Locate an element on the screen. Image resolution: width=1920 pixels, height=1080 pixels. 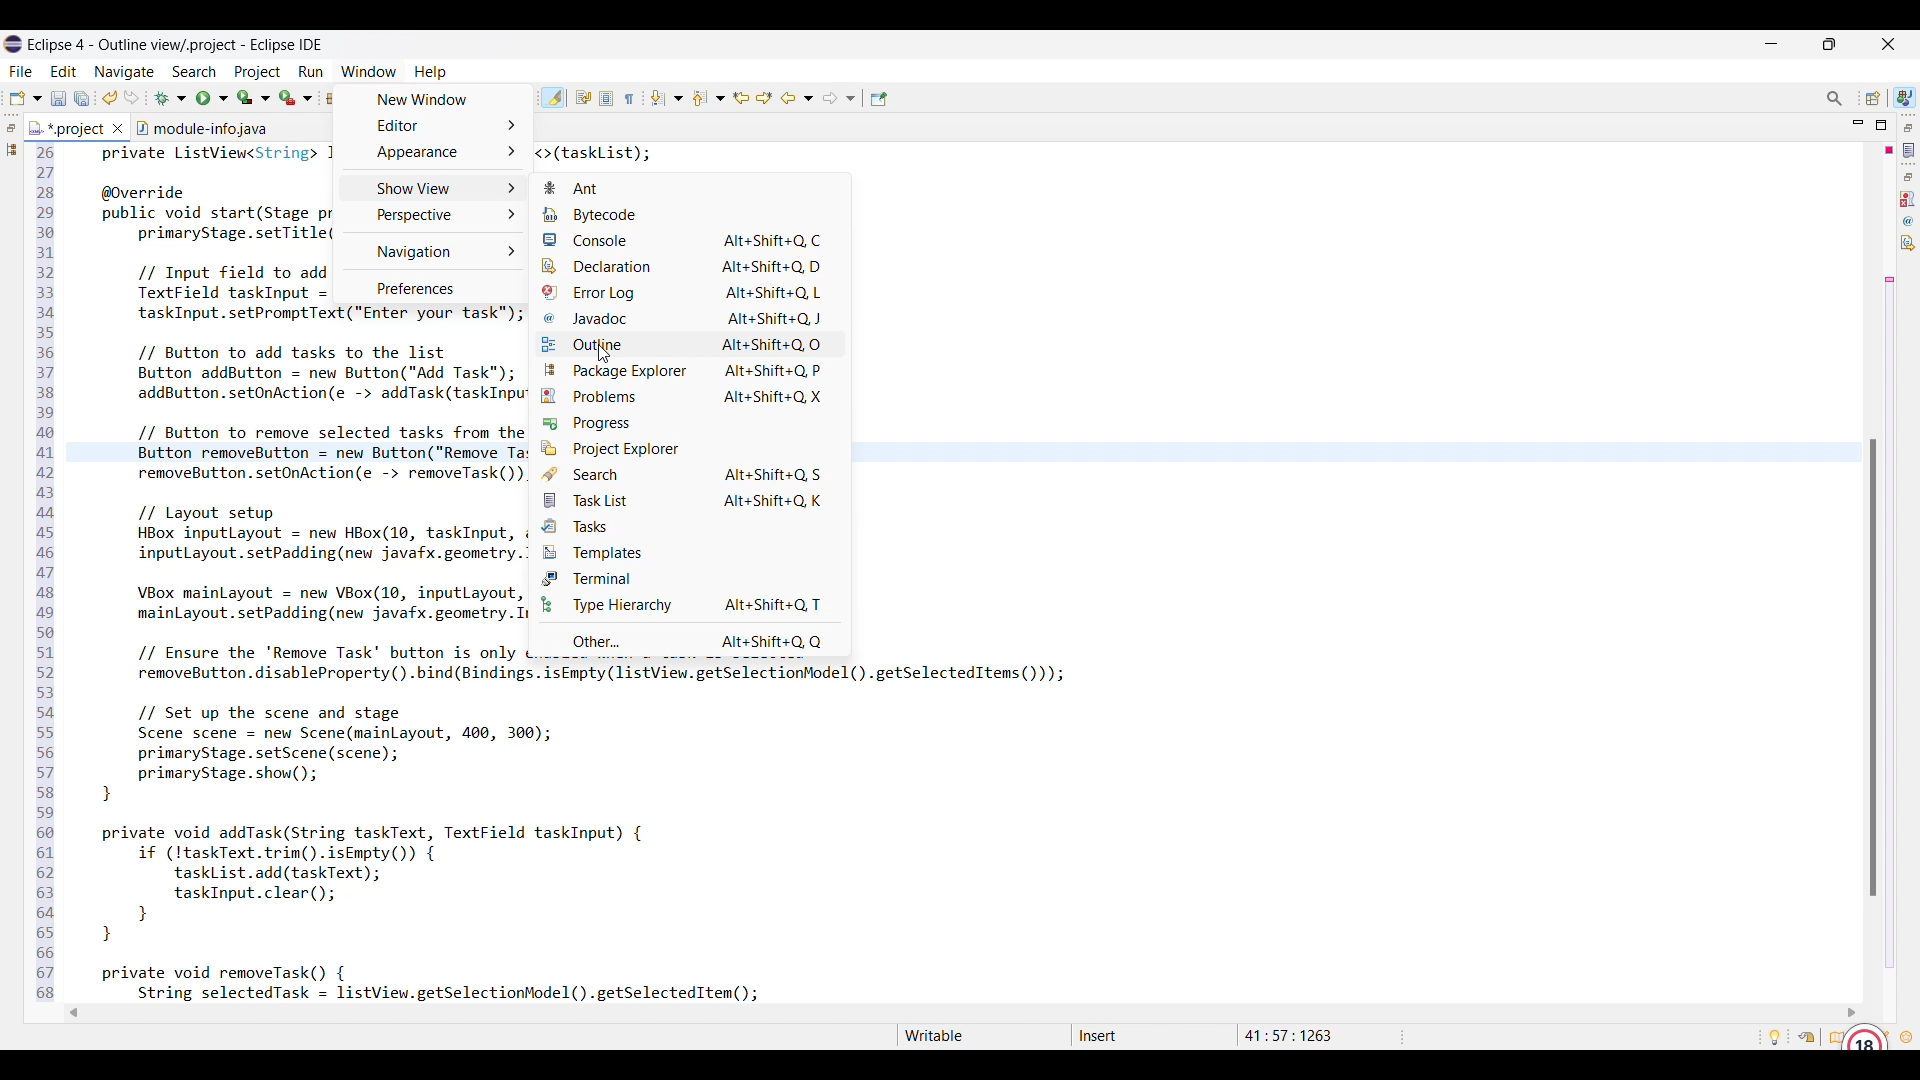
Close tab is located at coordinates (118, 128).